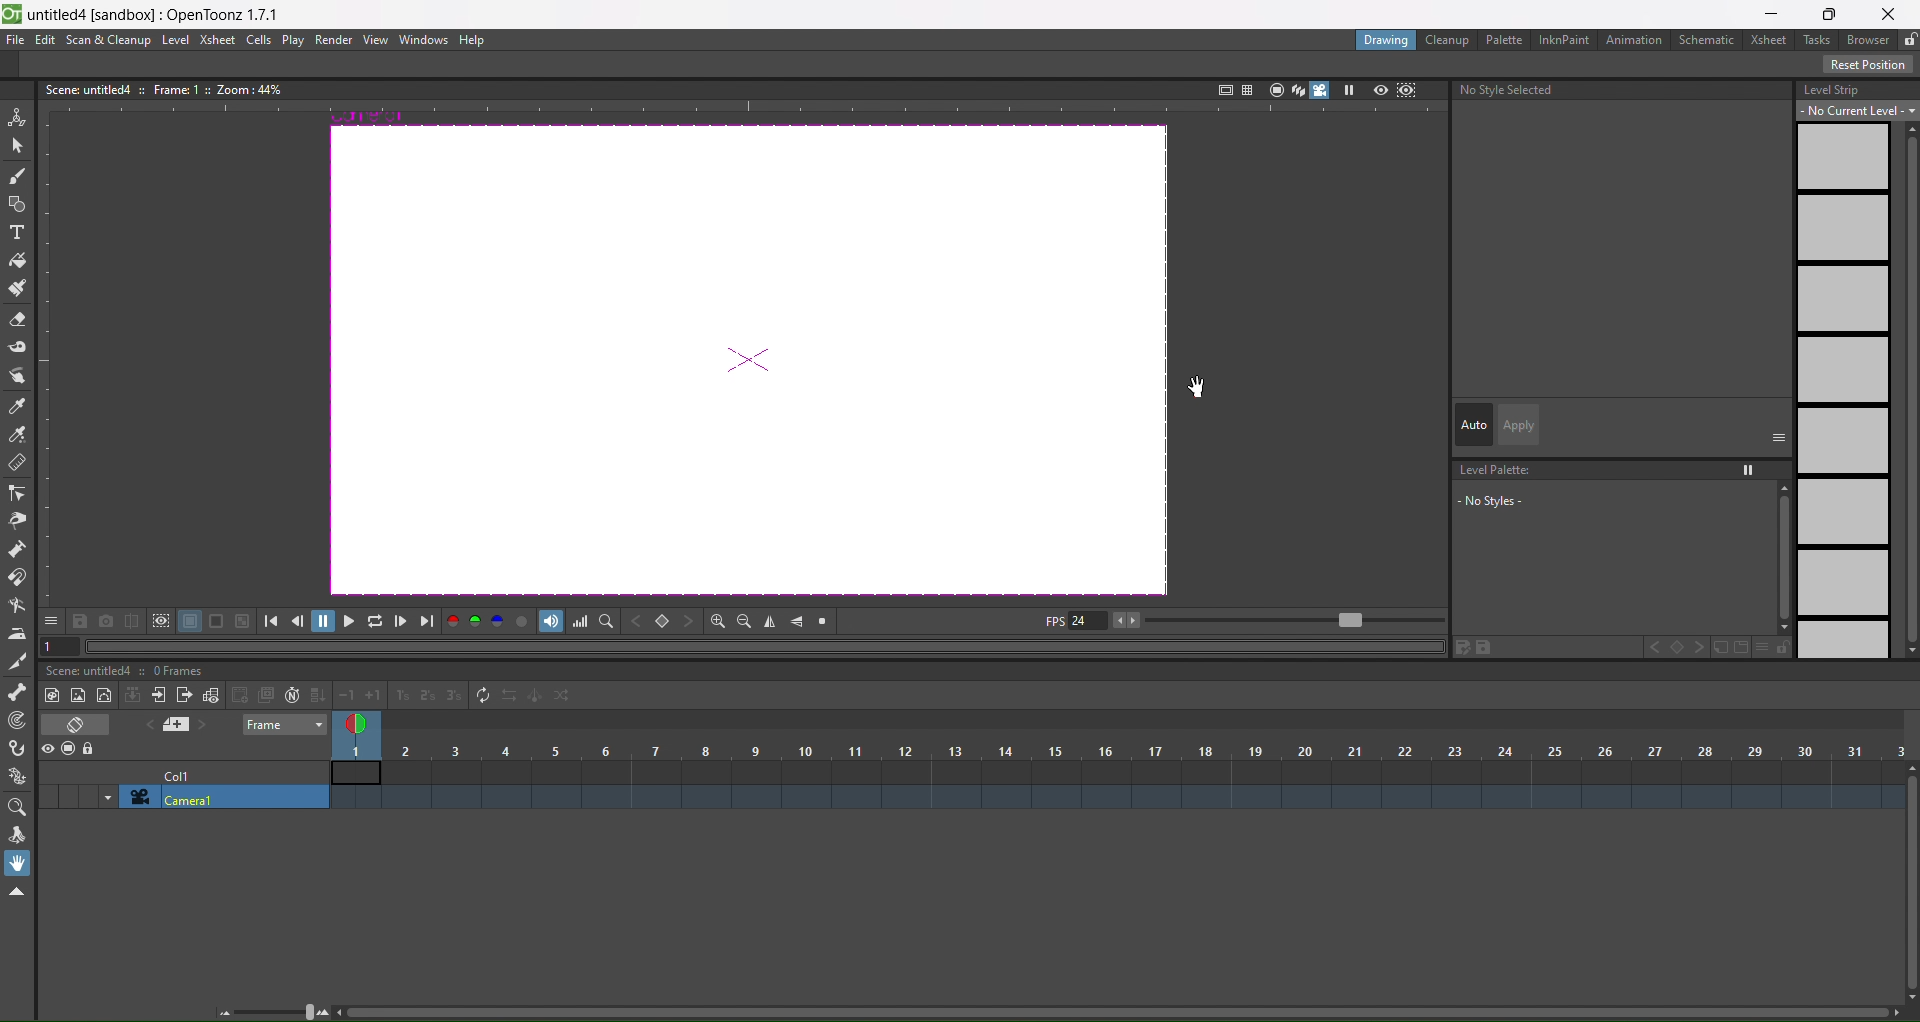  What do you see at coordinates (260, 39) in the screenshot?
I see `cells` at bounding box center [260, 39].